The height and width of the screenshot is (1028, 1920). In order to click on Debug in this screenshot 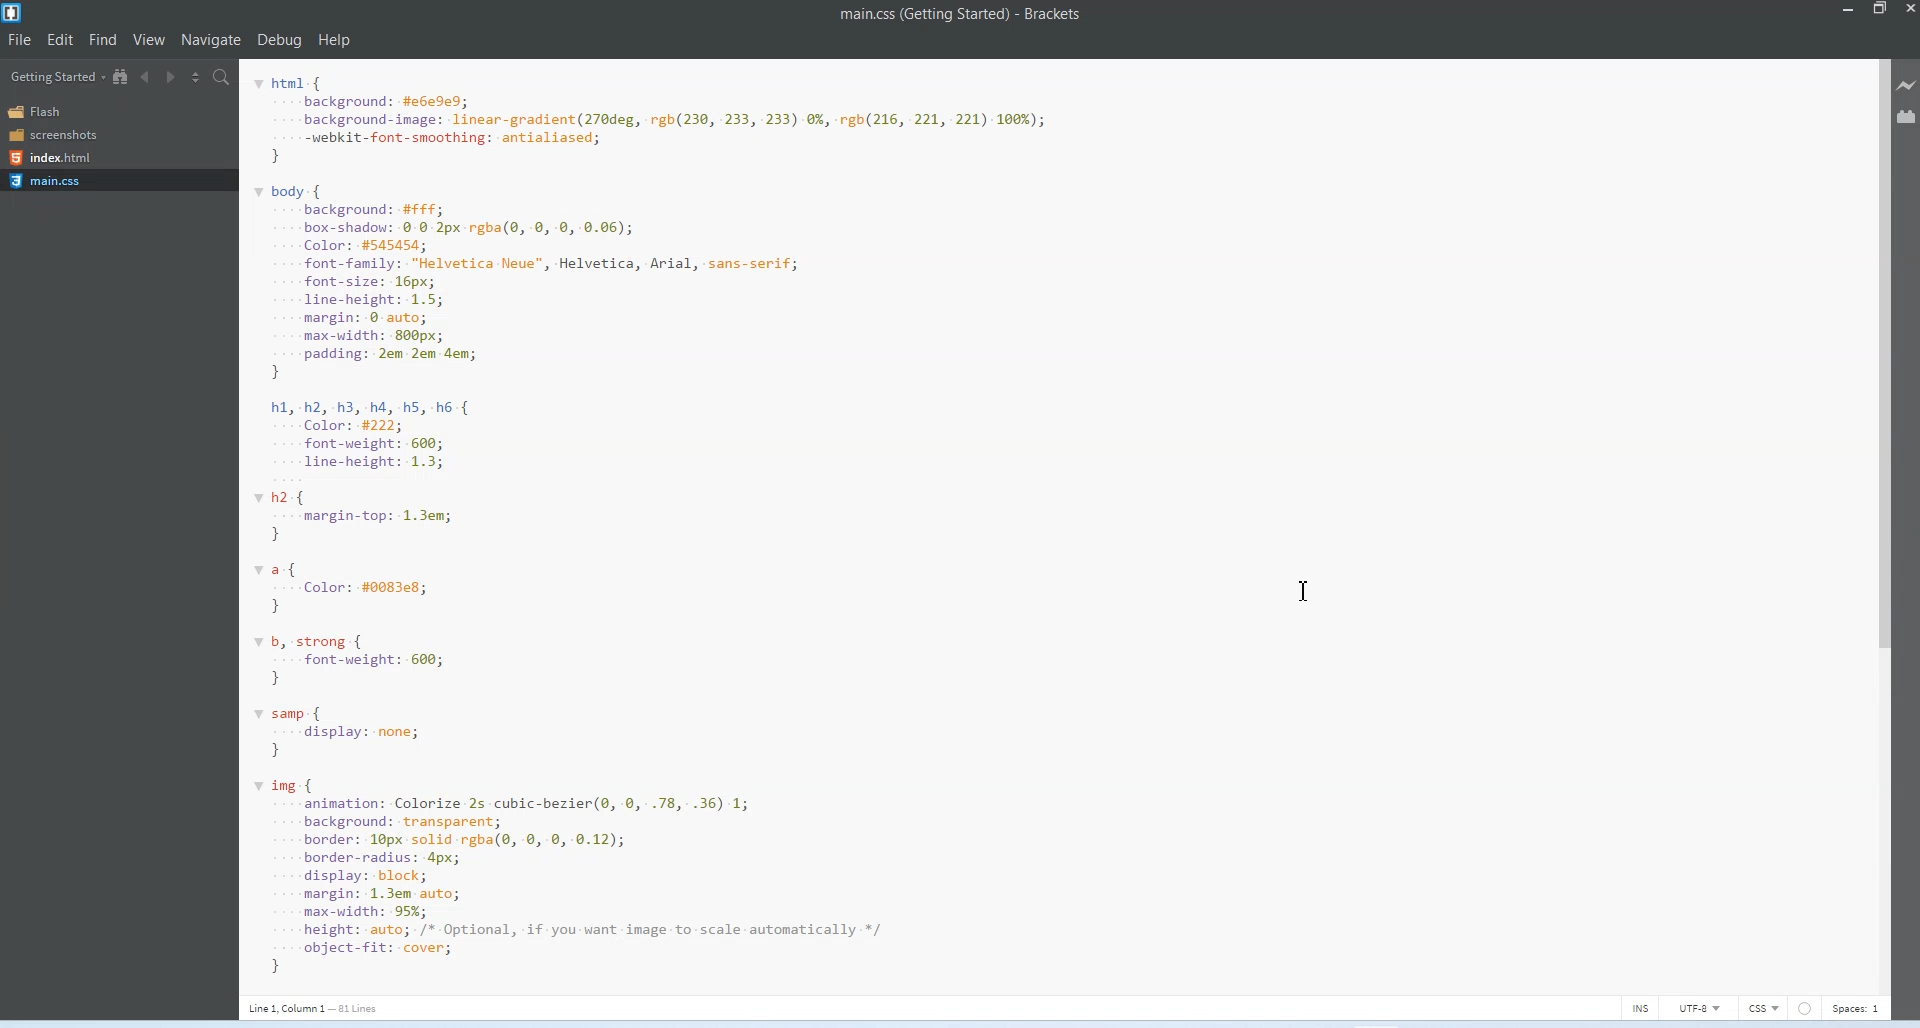, I will do `click(281, 42)`.